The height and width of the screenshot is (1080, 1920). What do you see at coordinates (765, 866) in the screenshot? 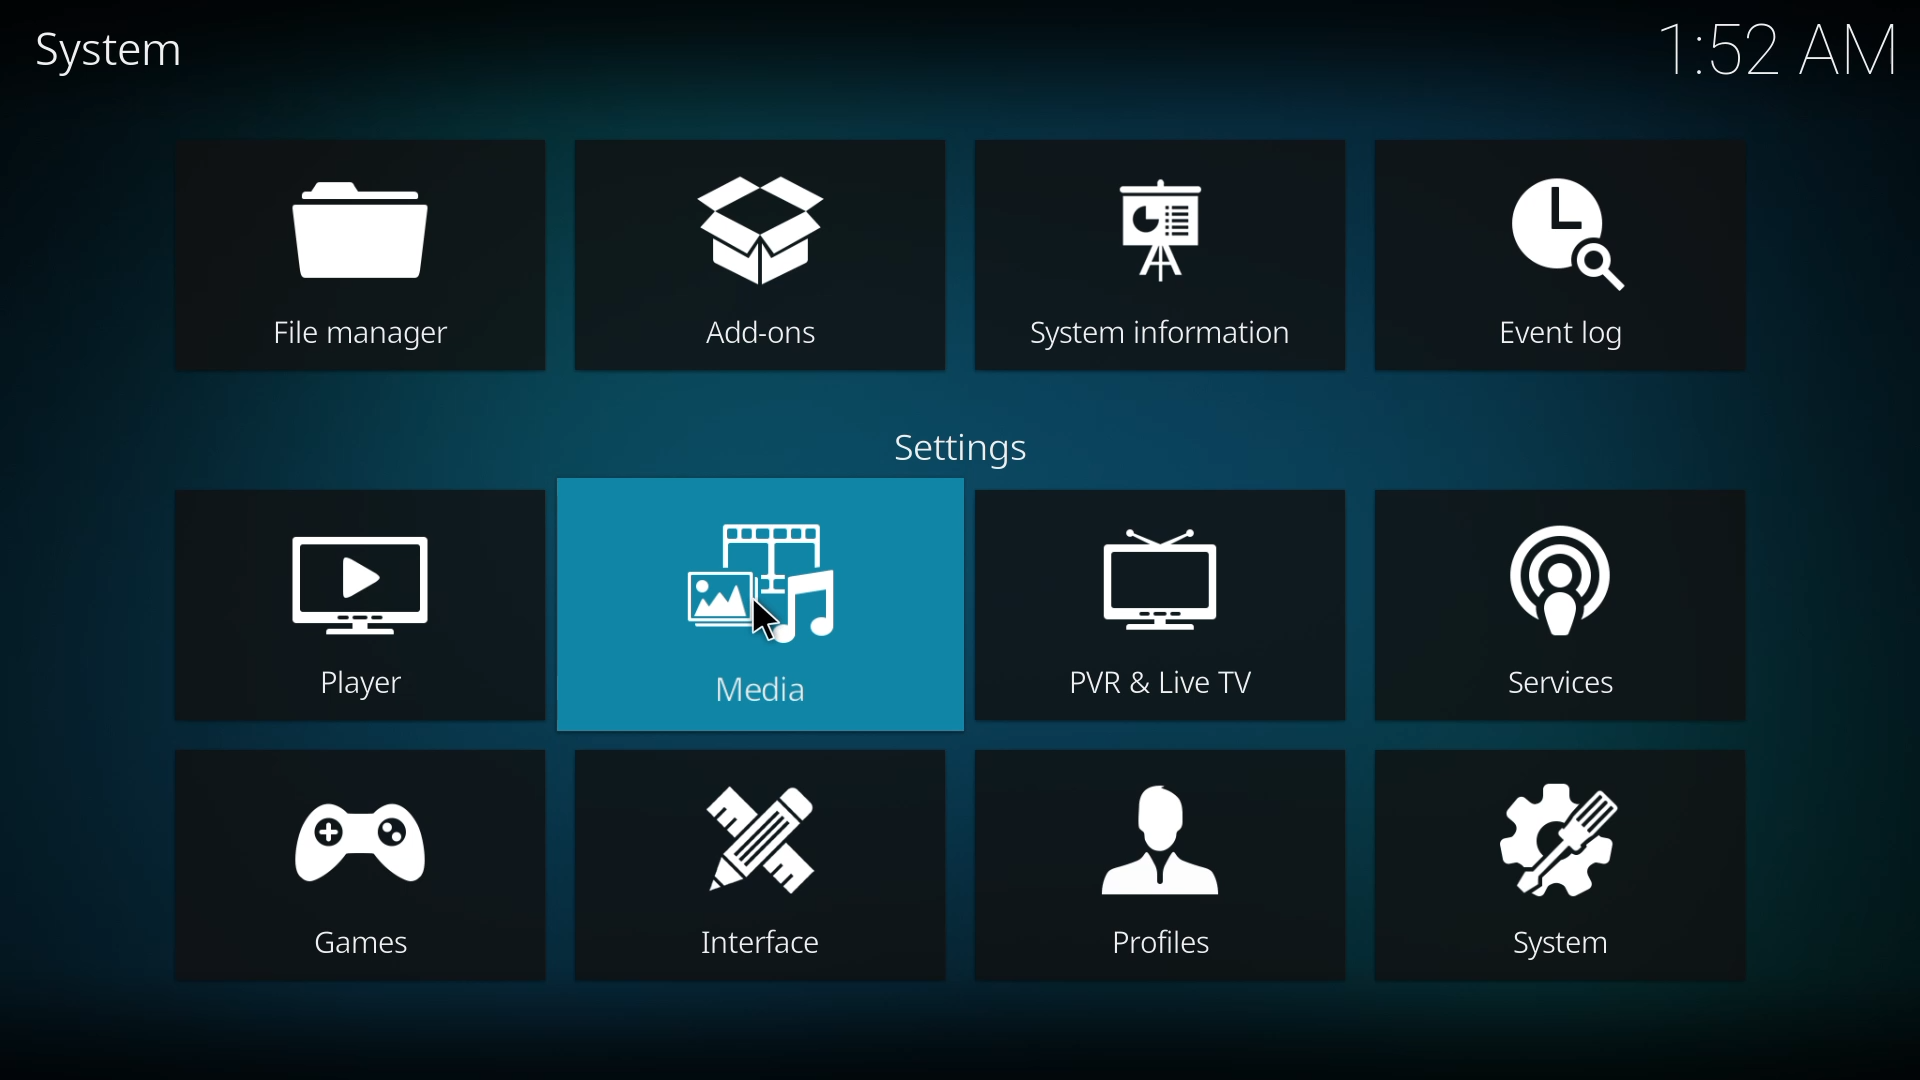
I see `interface` at bounding box center [765, 866].